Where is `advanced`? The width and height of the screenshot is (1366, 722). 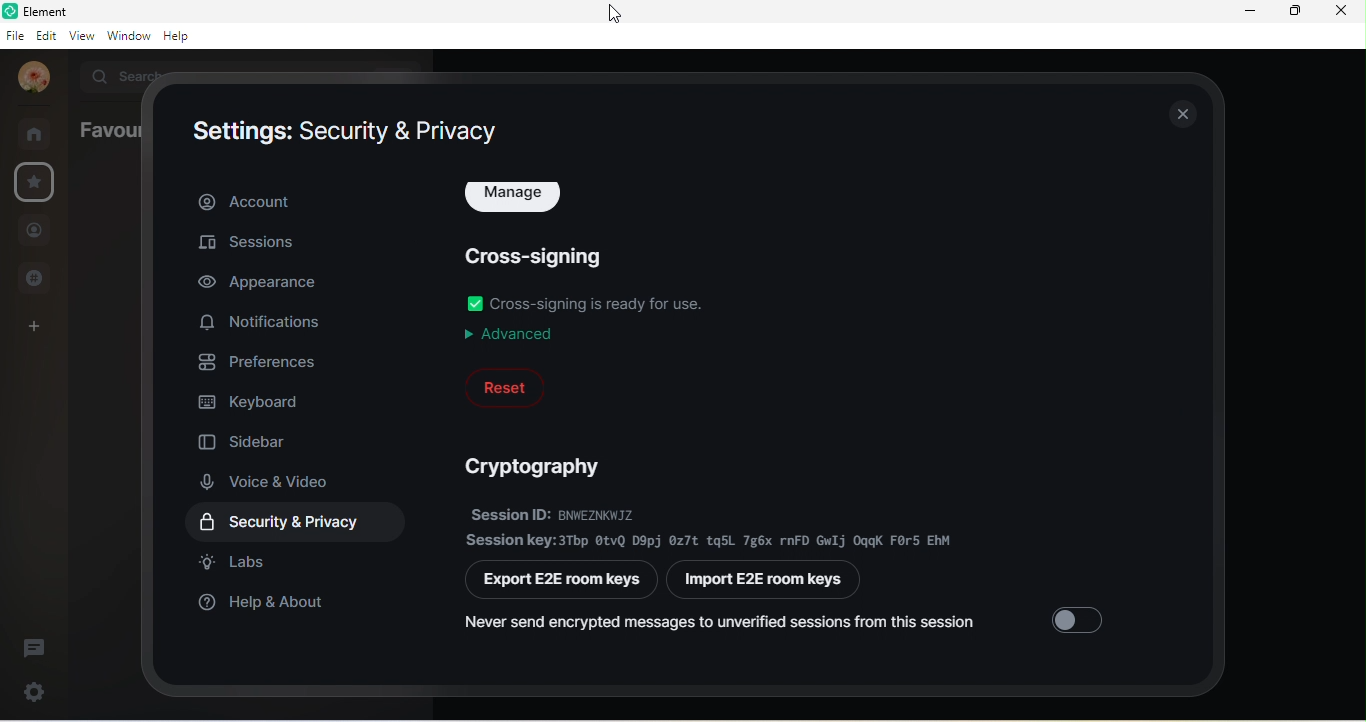 advanced is located at coordinates (508, 335).